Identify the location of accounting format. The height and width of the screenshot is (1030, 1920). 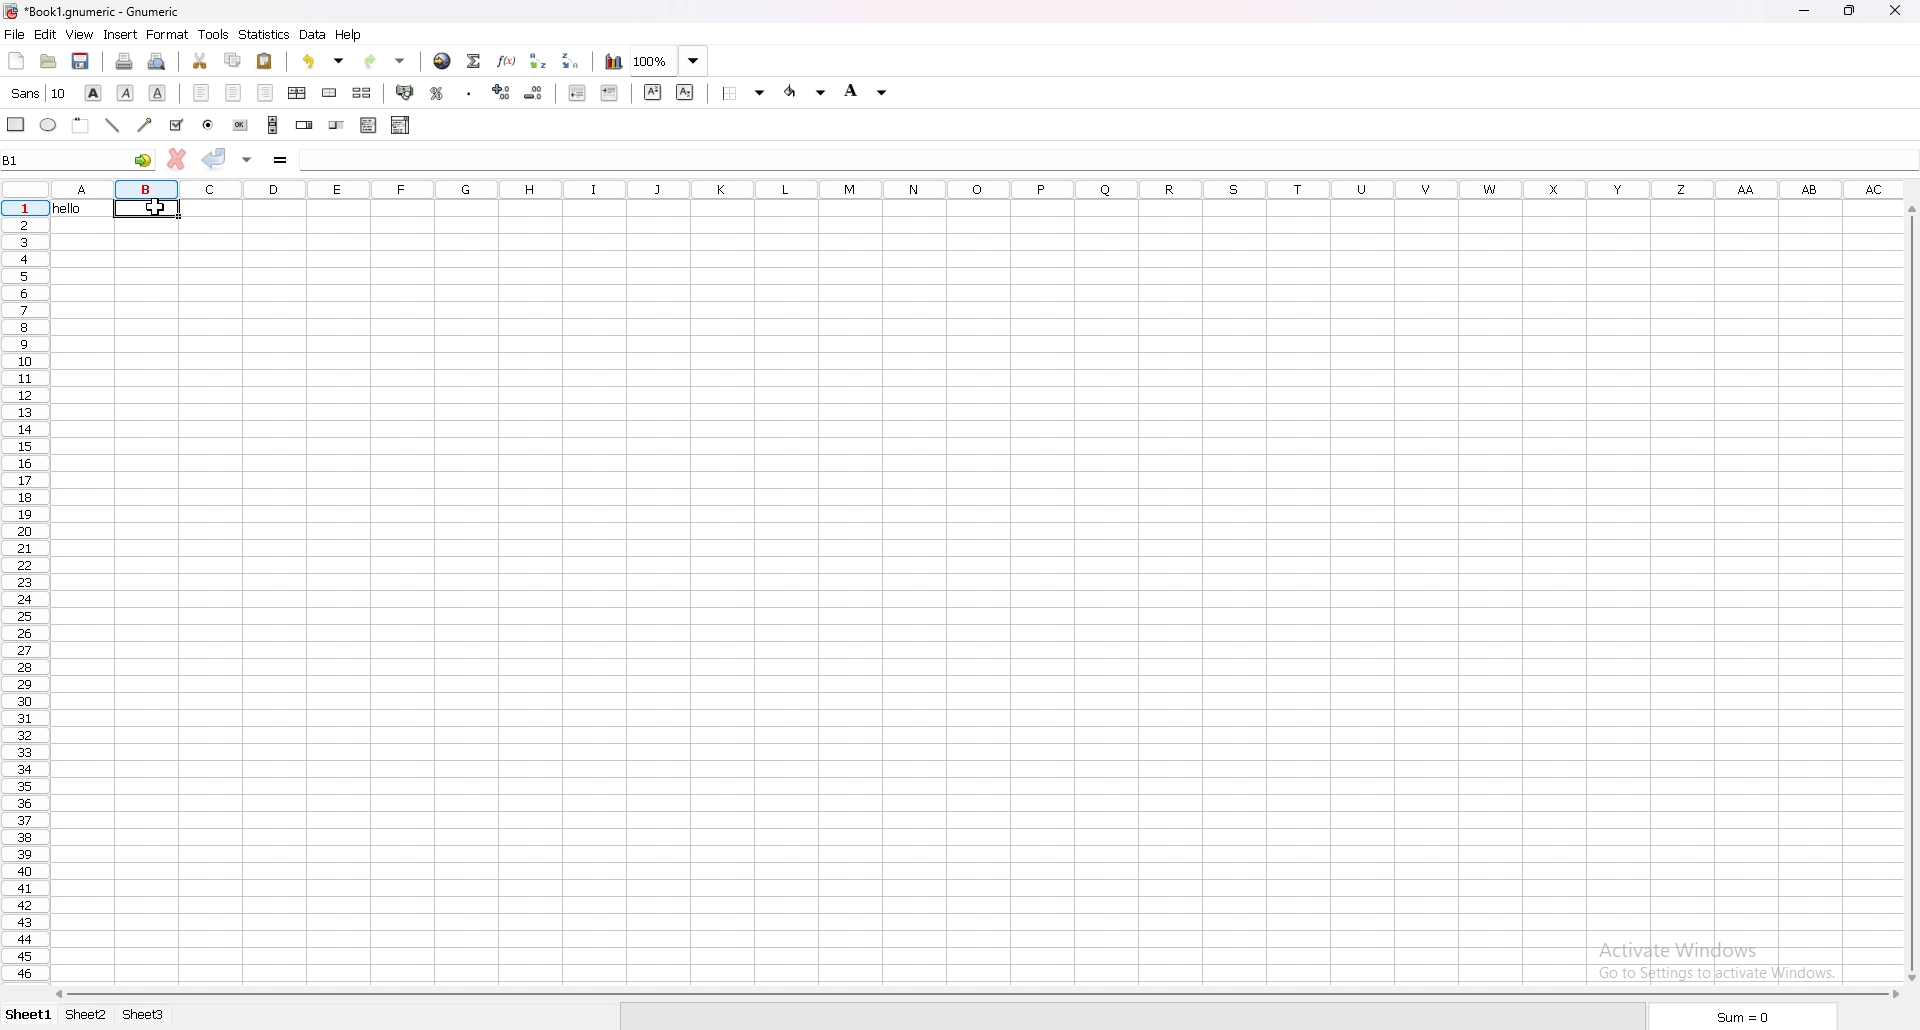
(407, 94).